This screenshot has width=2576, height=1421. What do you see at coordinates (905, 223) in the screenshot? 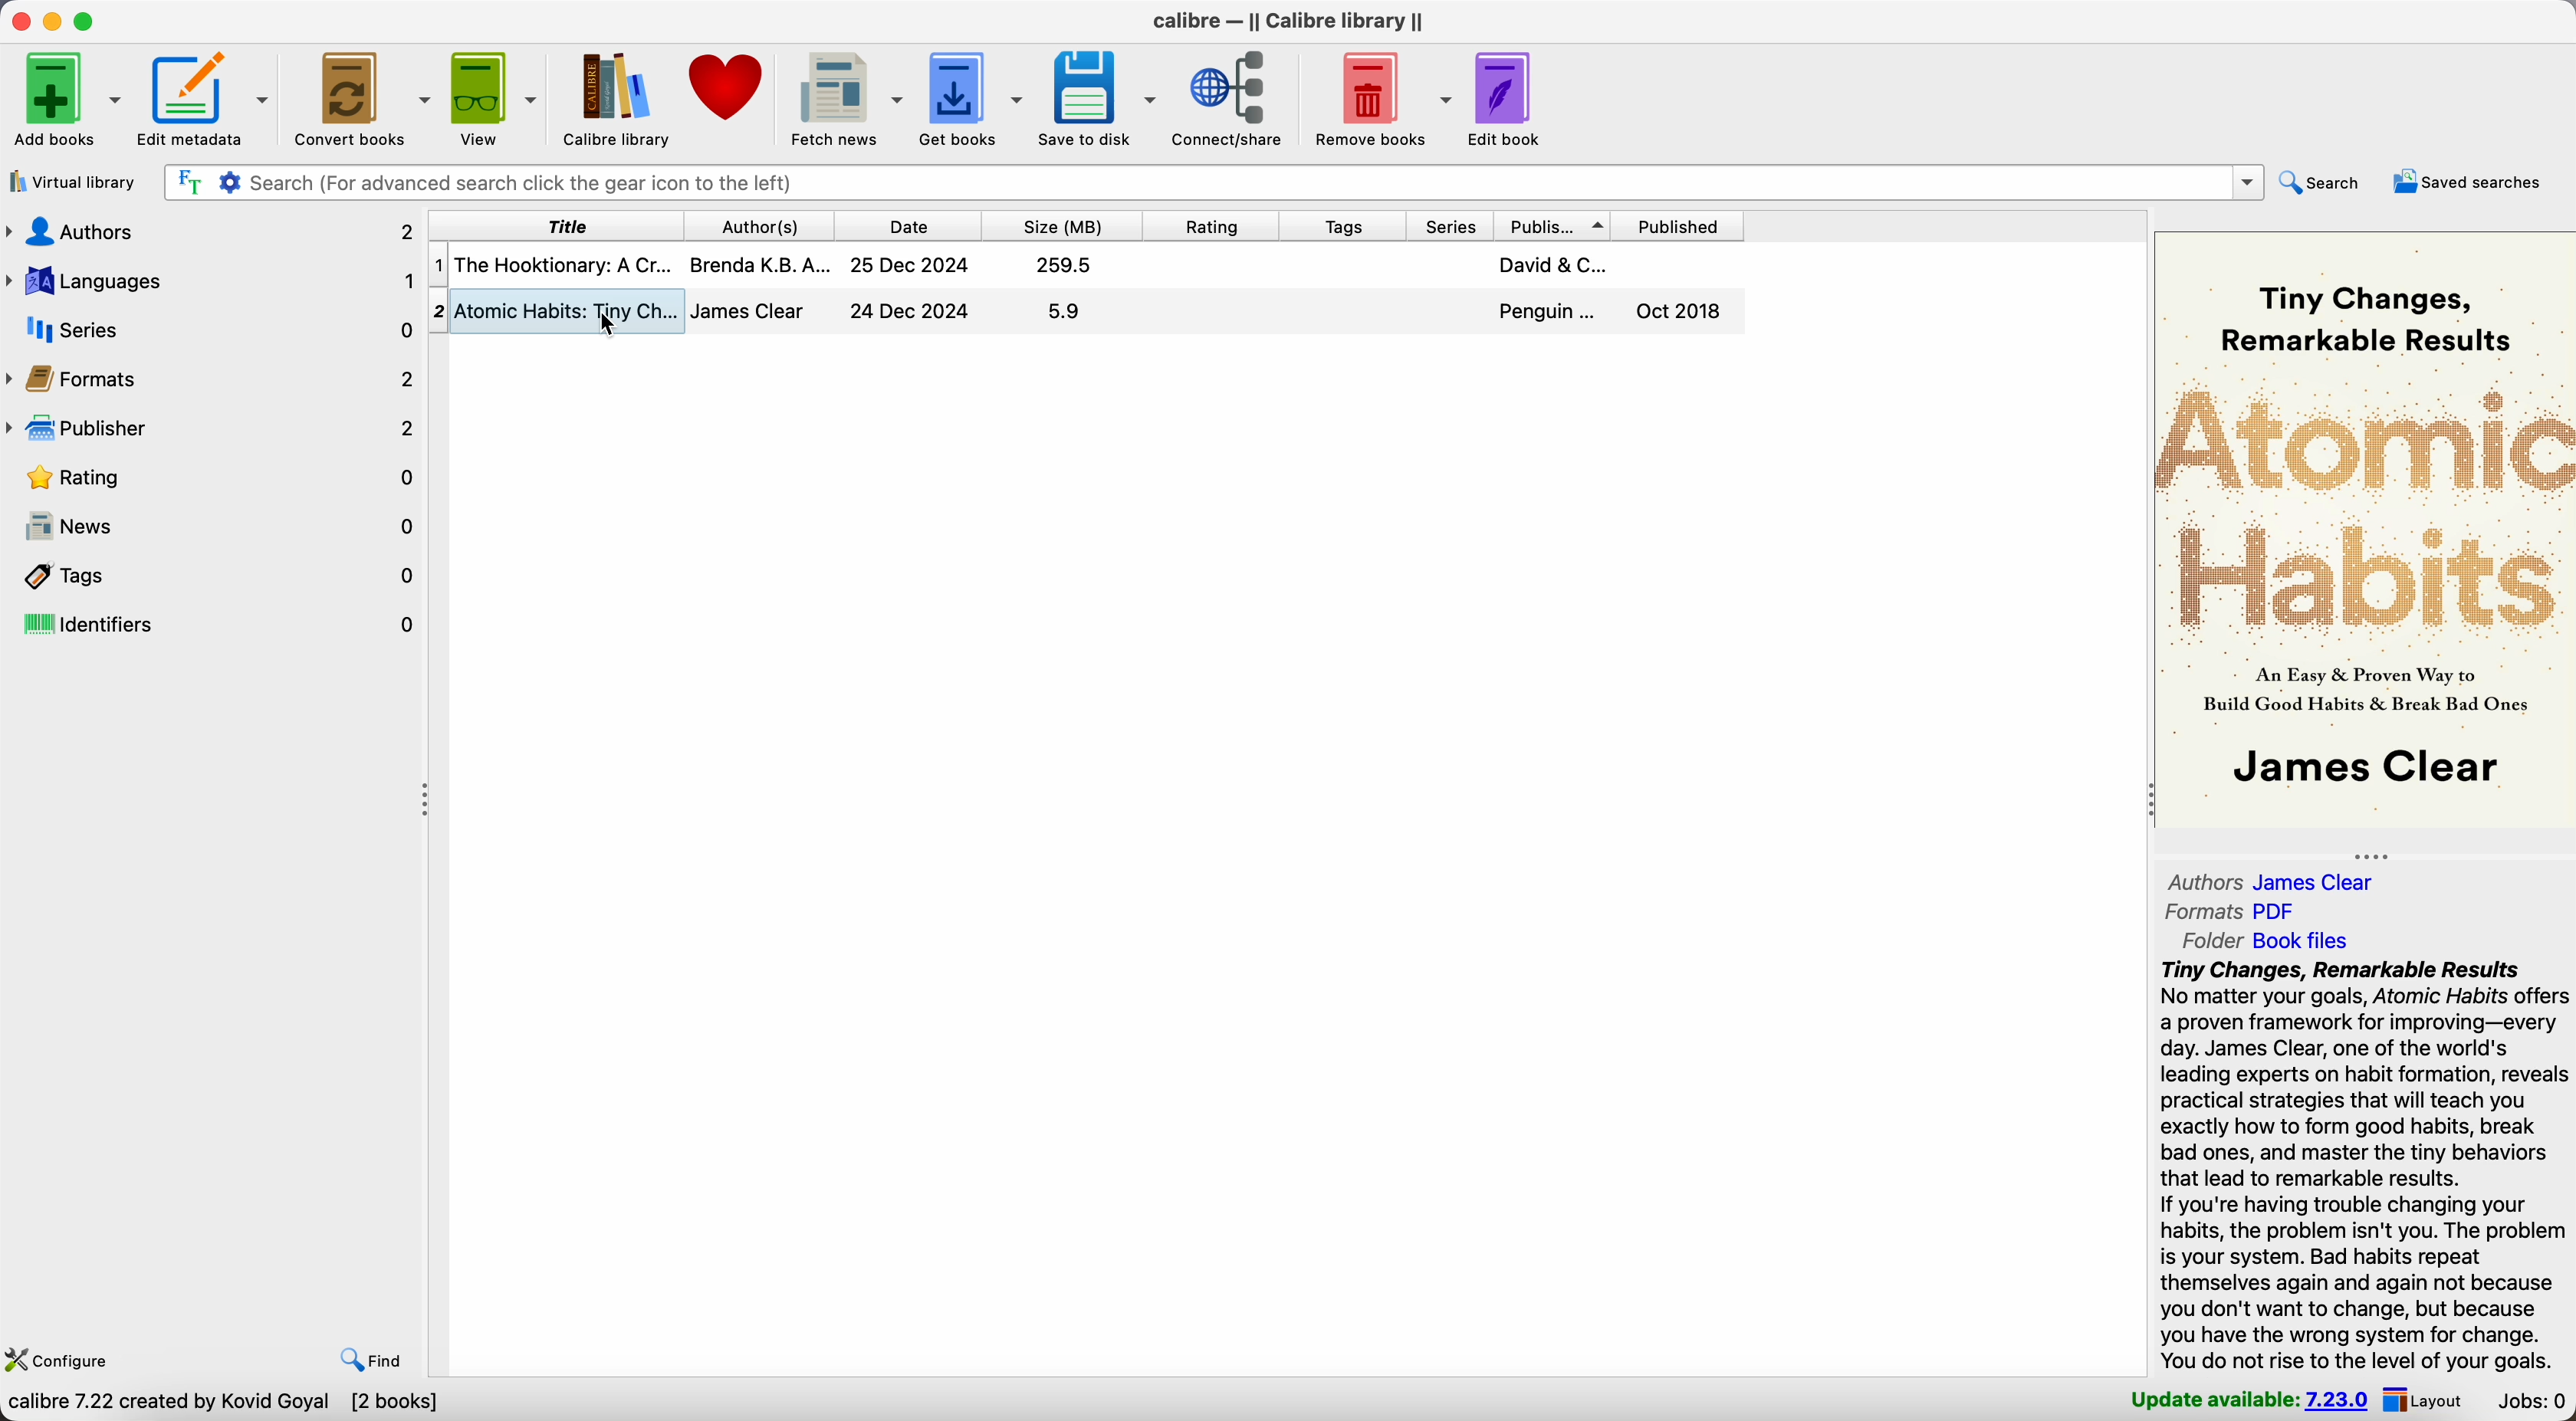
I see `date` at bounding box center [905, 223].